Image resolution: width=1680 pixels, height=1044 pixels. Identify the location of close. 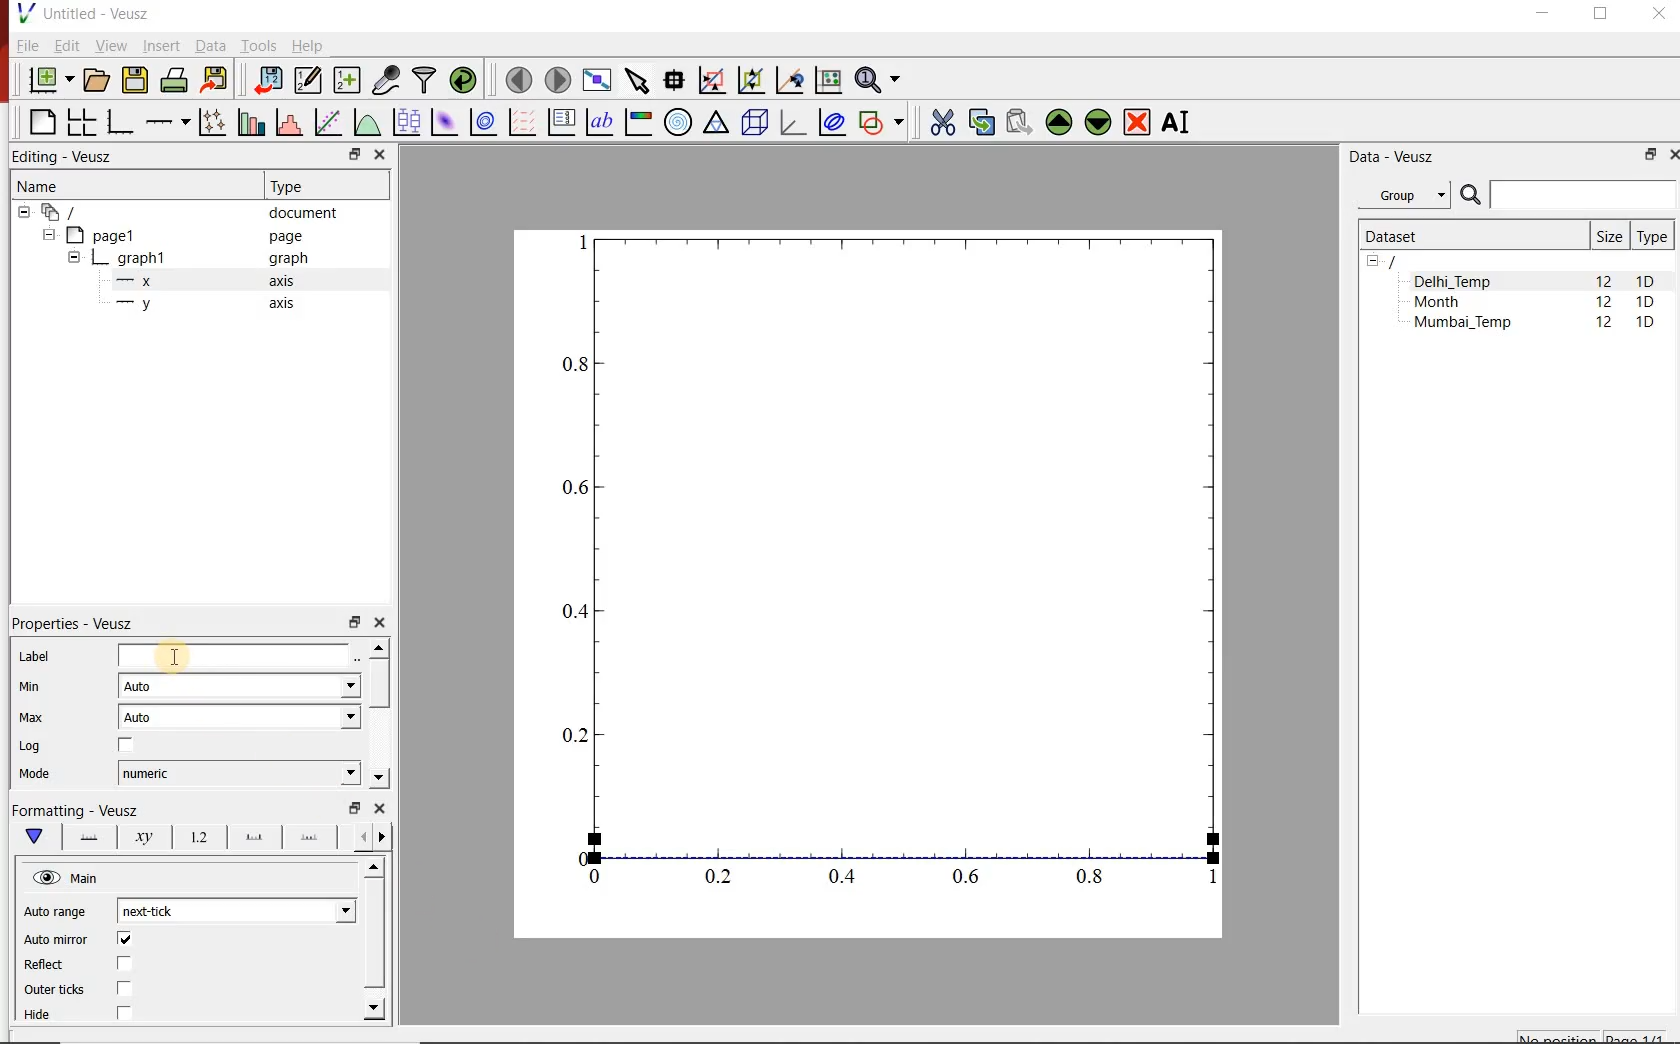
(379, 808).